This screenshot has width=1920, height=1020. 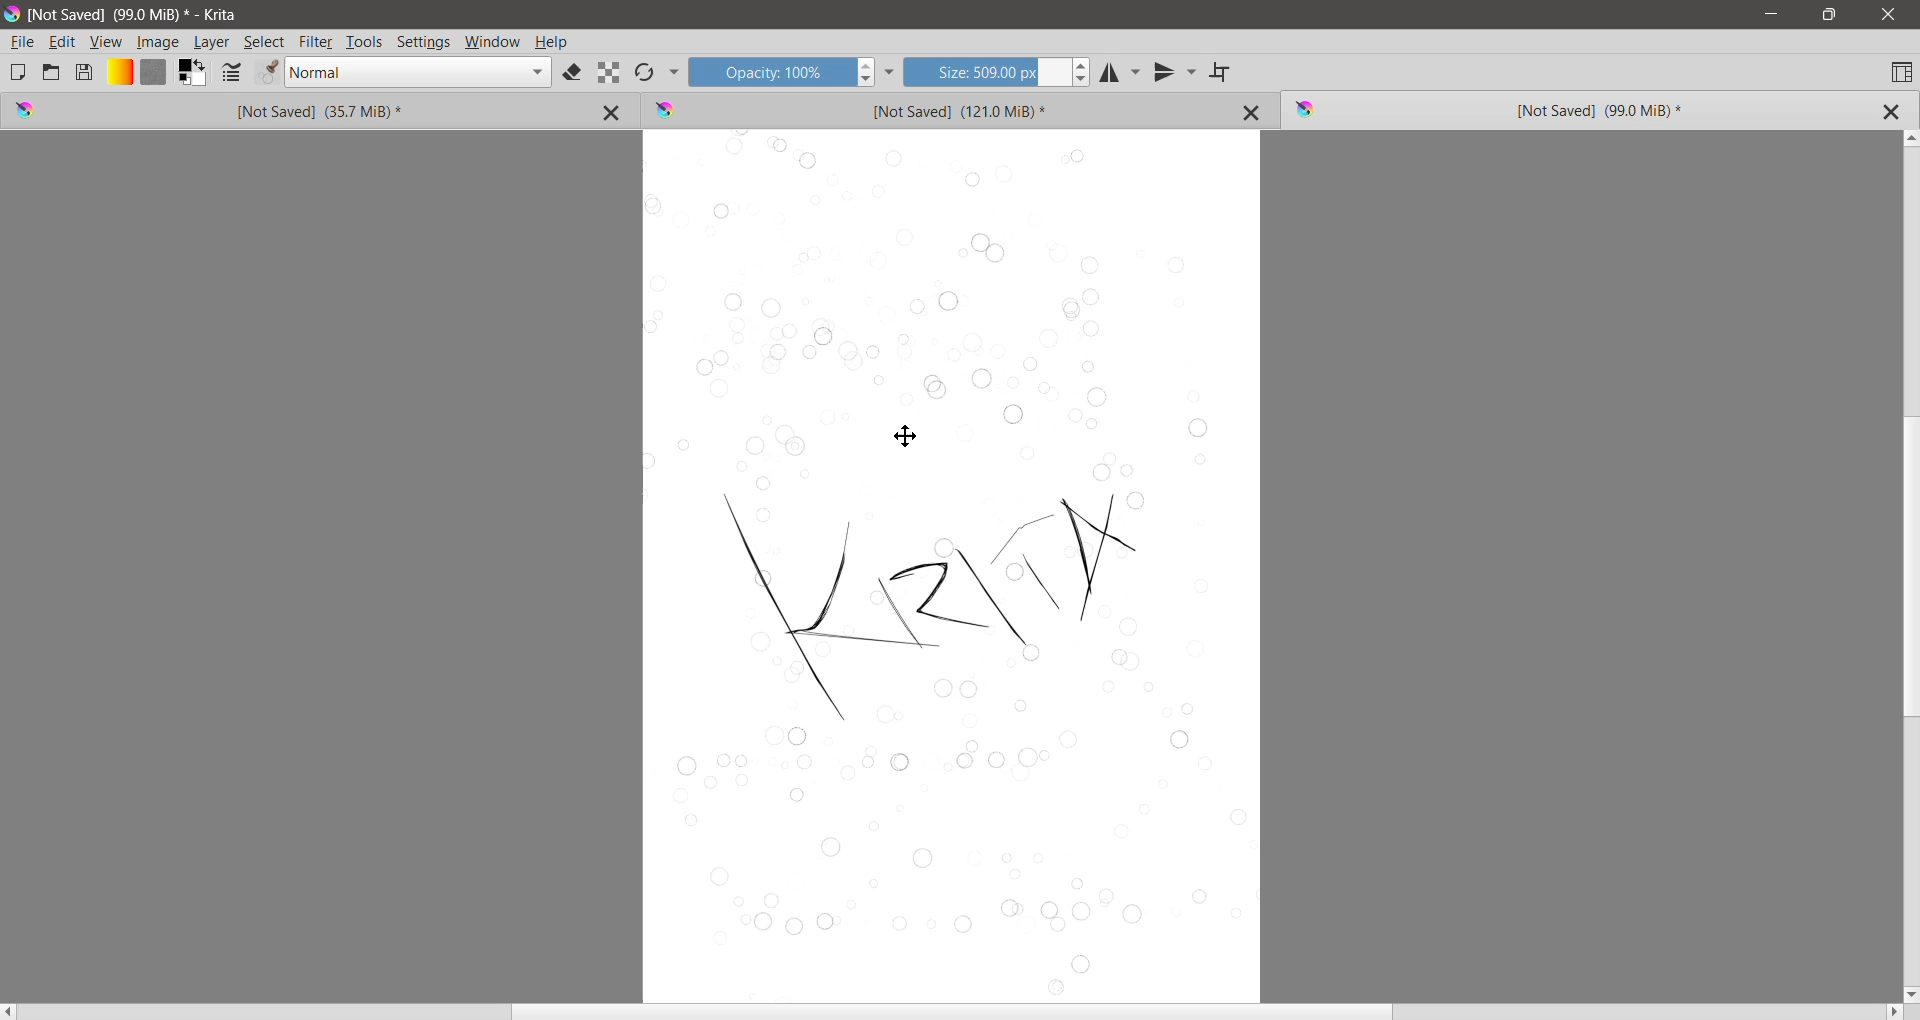 What do you see at coordinates (1829, 15) in the screenshot?
I see `Restore Down` at bounding box center [1829, 15].